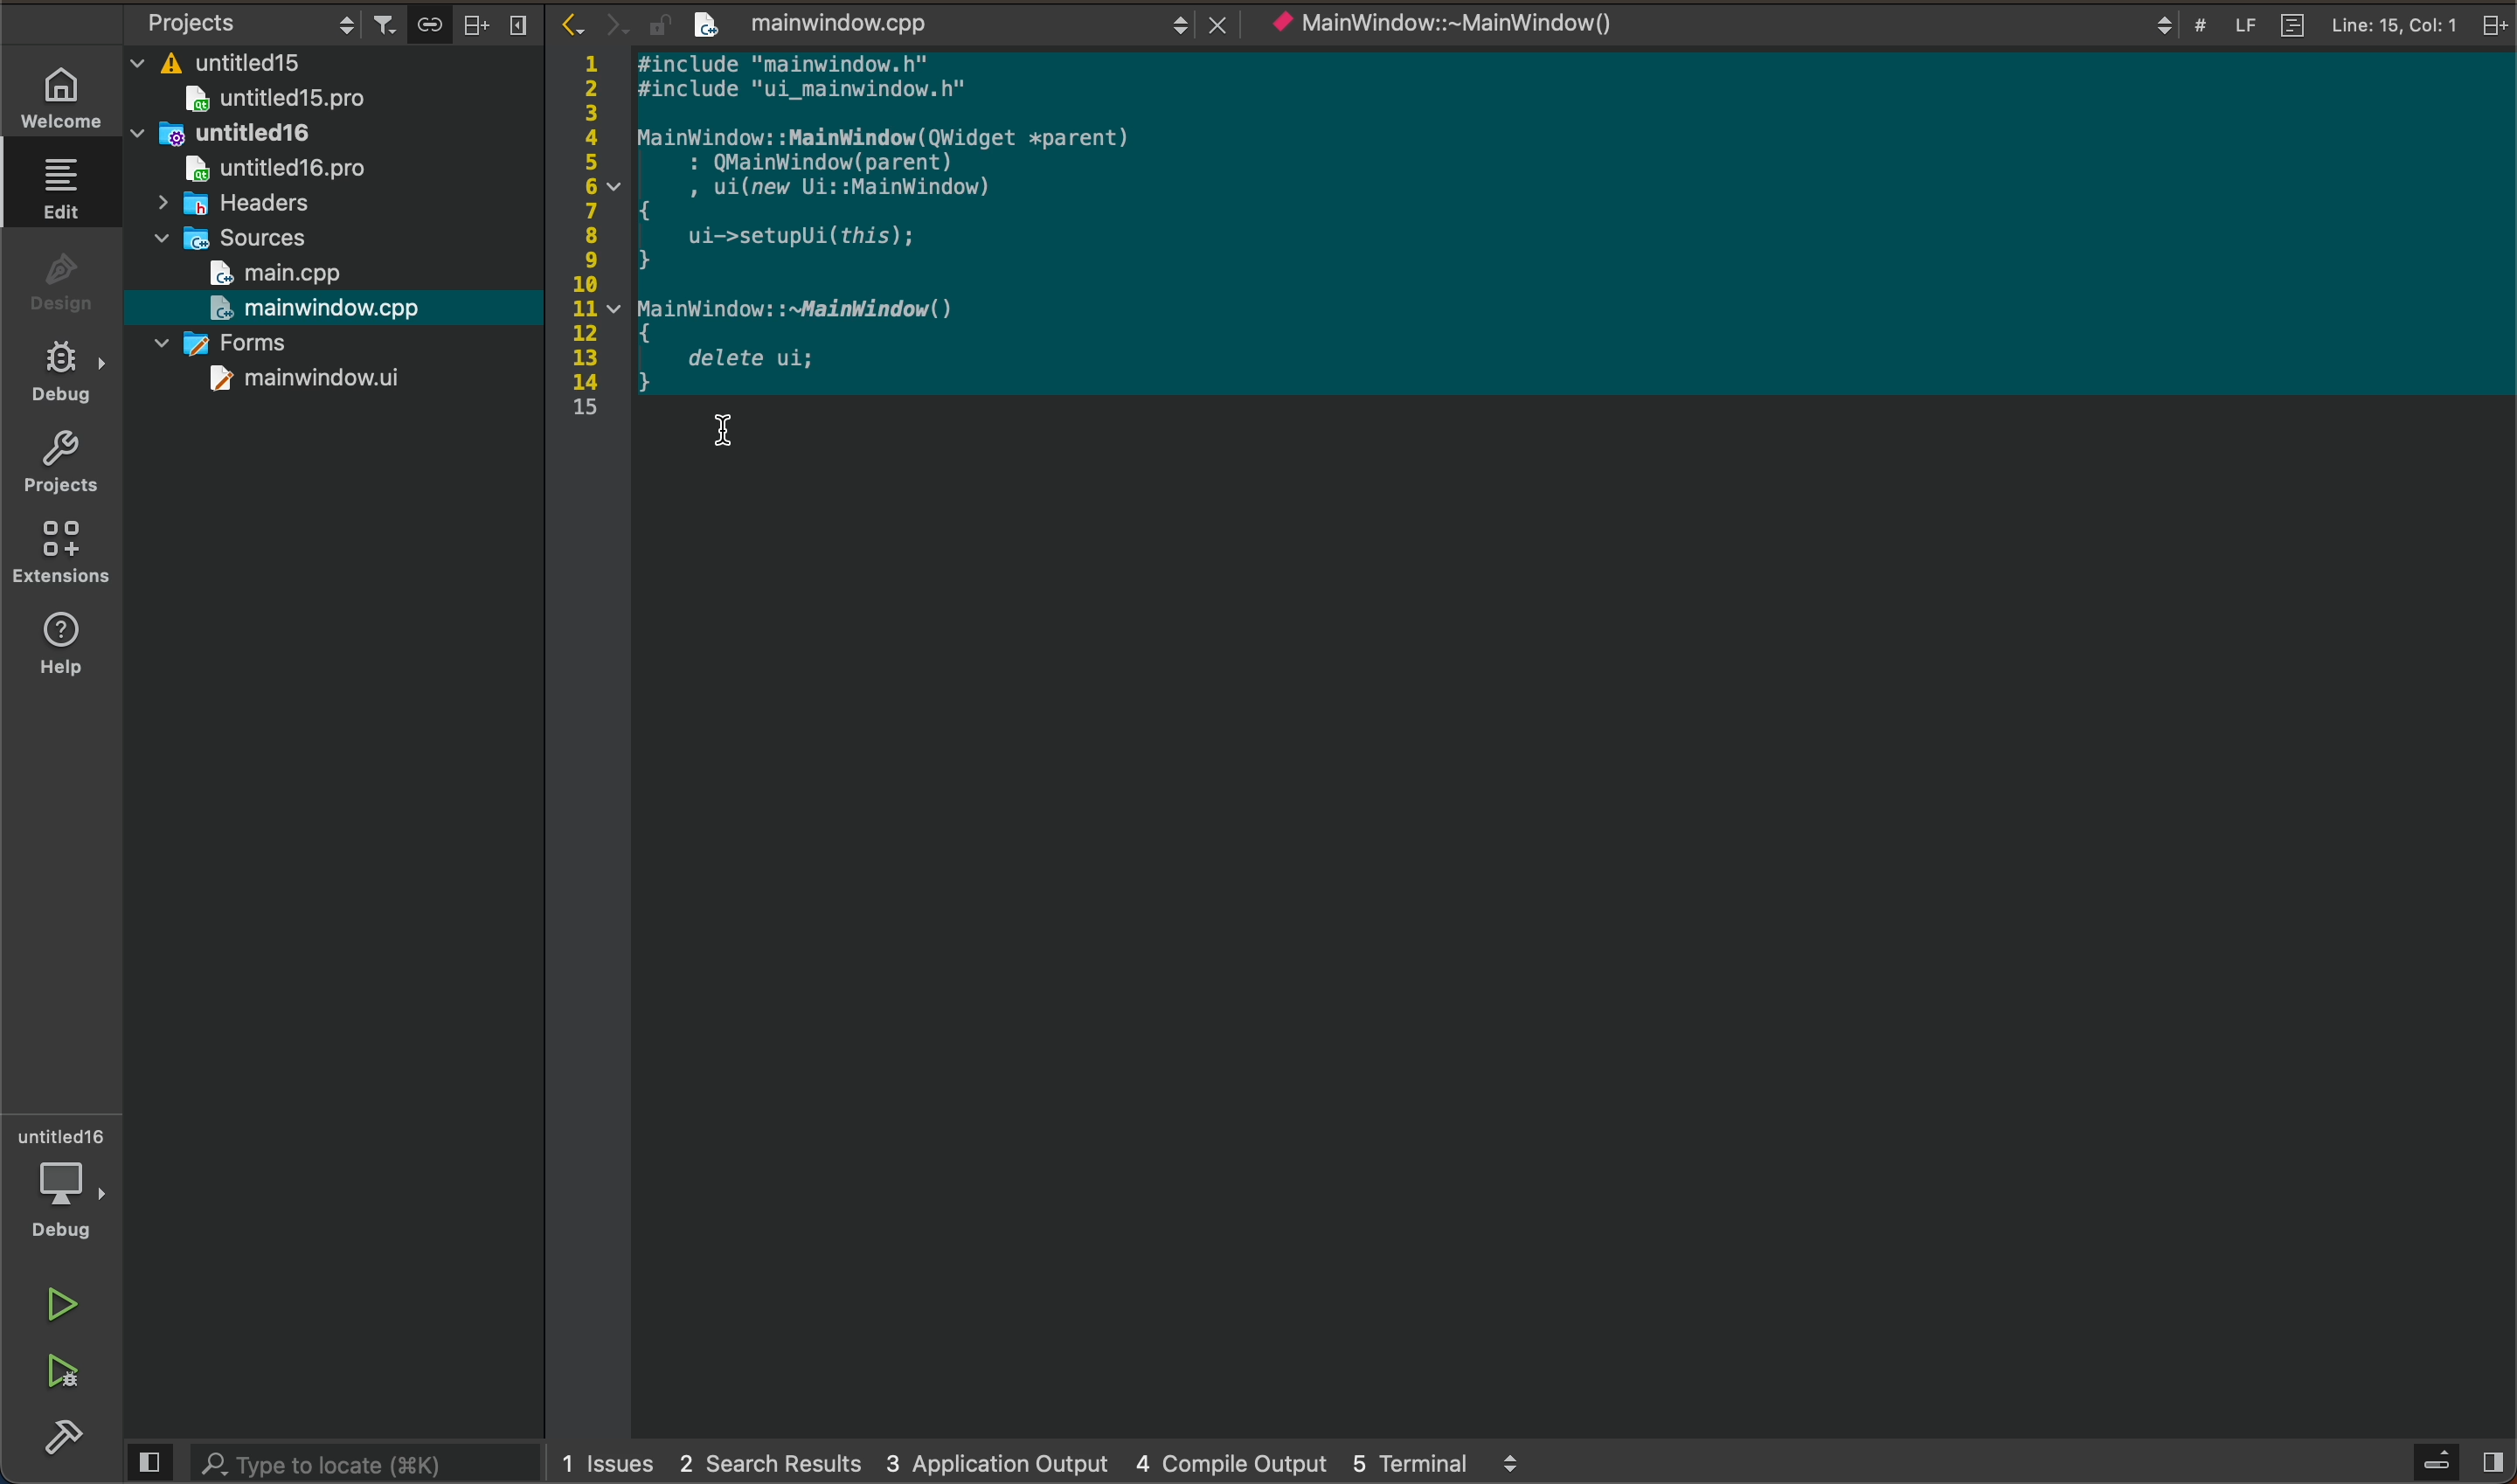 Image resolution: width=2517 pixels, height=1484 pixels. What do you see at coordinates (2497, 1464) in the screenshot?
I see `show right pane` at bounding box center [2497, 1464].